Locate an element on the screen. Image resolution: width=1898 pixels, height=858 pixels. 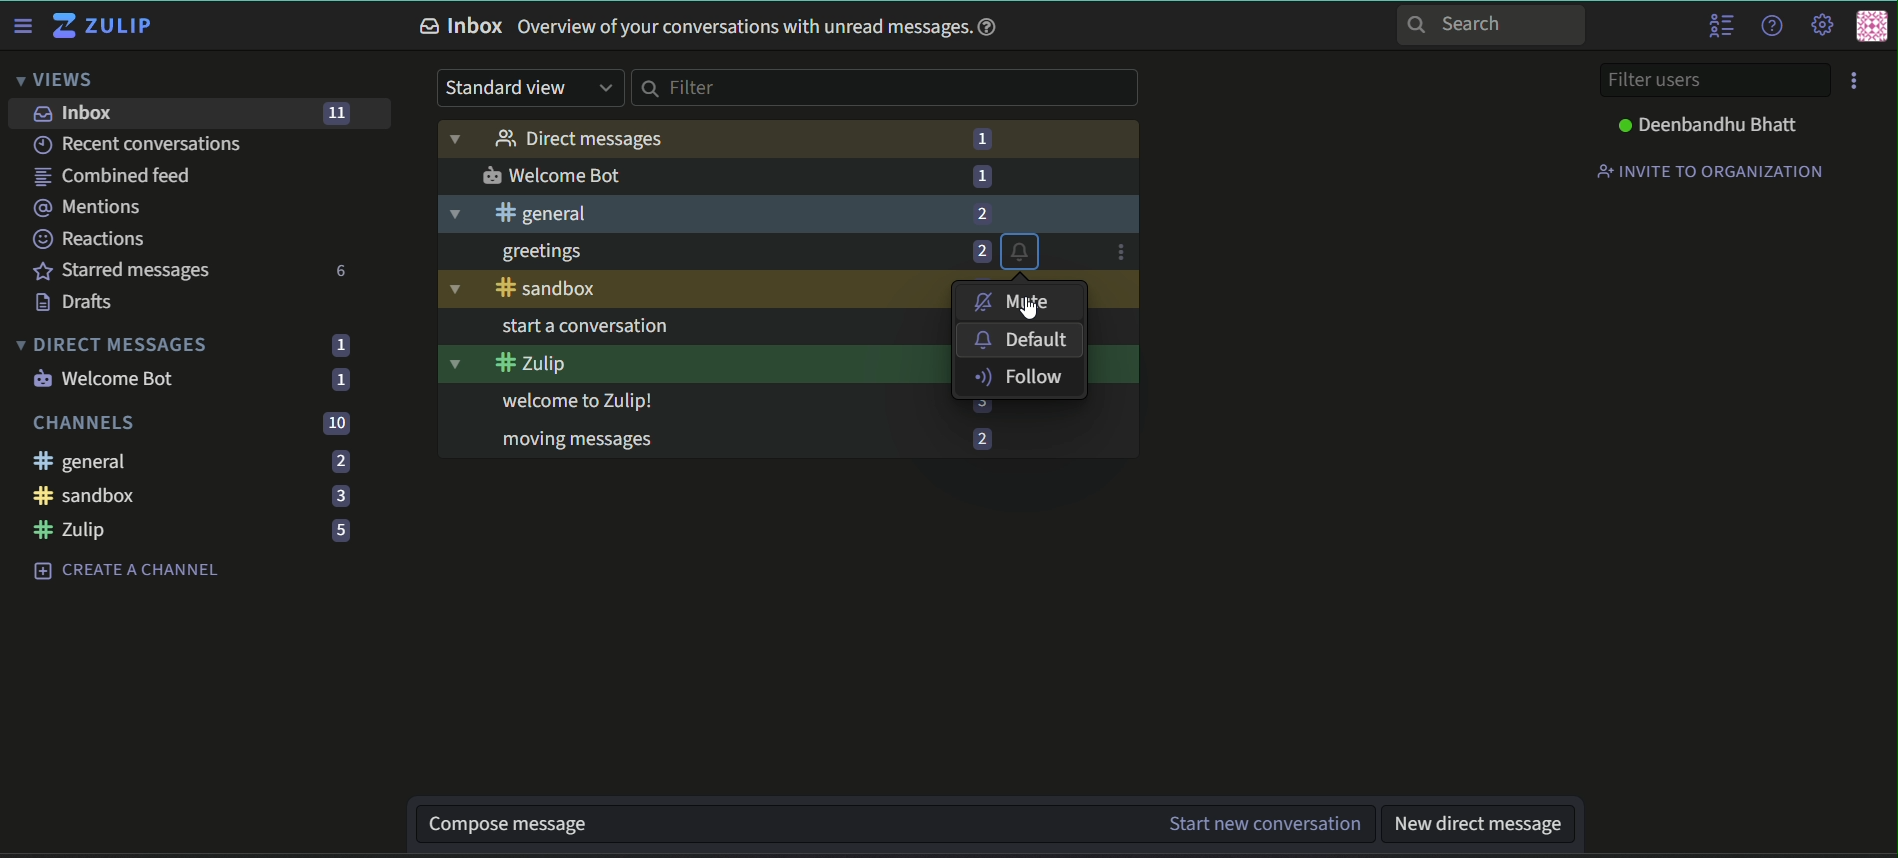
Search bar is located at coordinates (1491, 26).